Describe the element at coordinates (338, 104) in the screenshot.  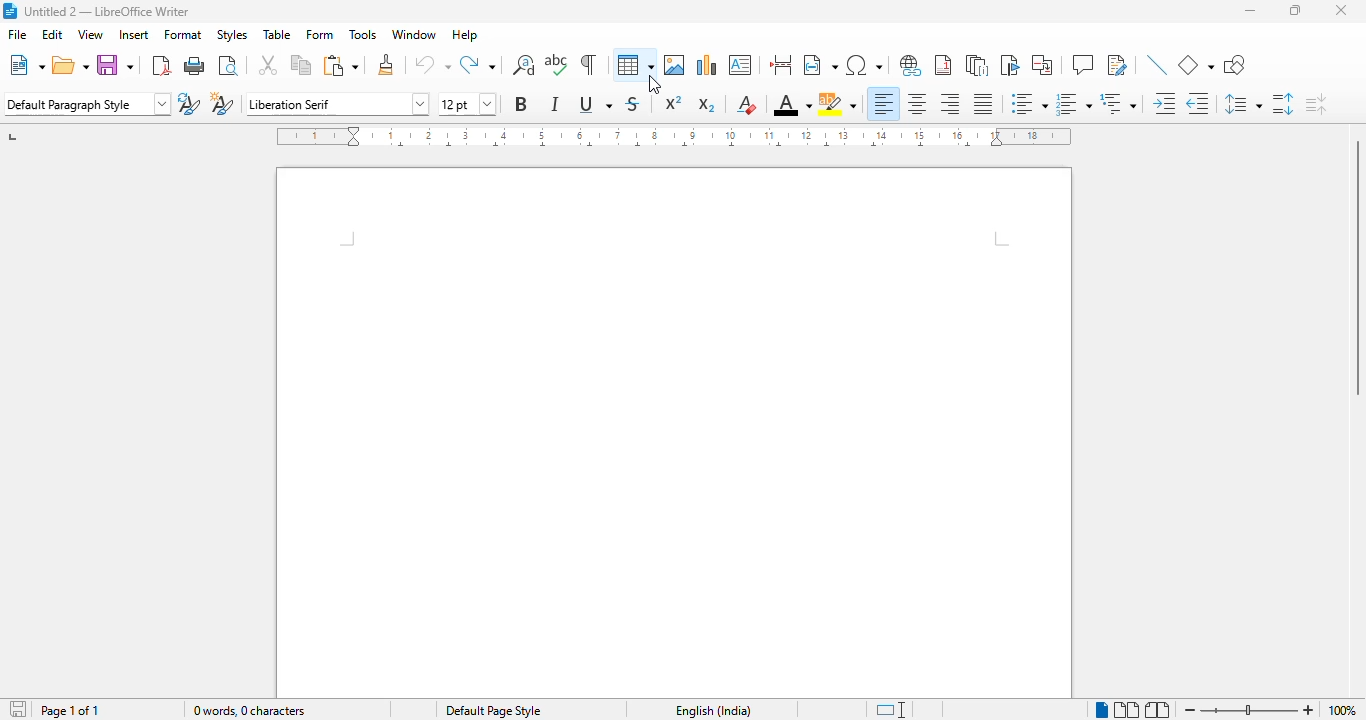
I see `font name` at that location.